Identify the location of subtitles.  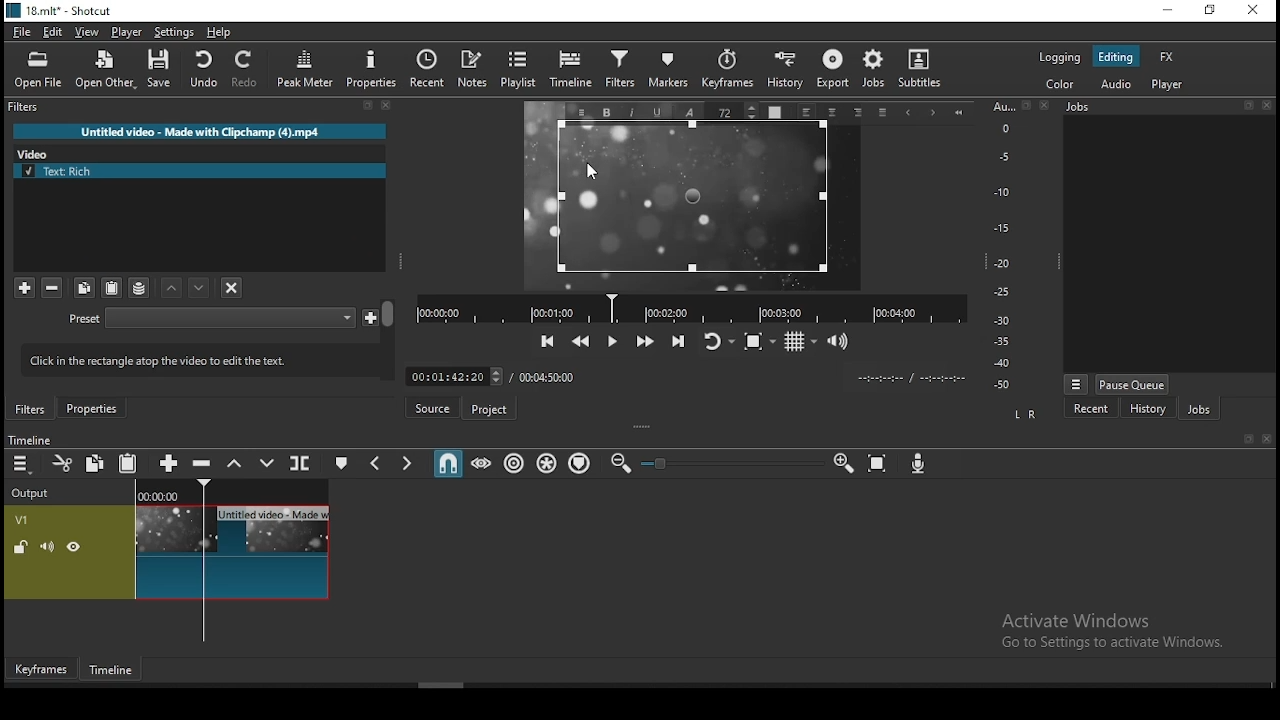
(925, 72).